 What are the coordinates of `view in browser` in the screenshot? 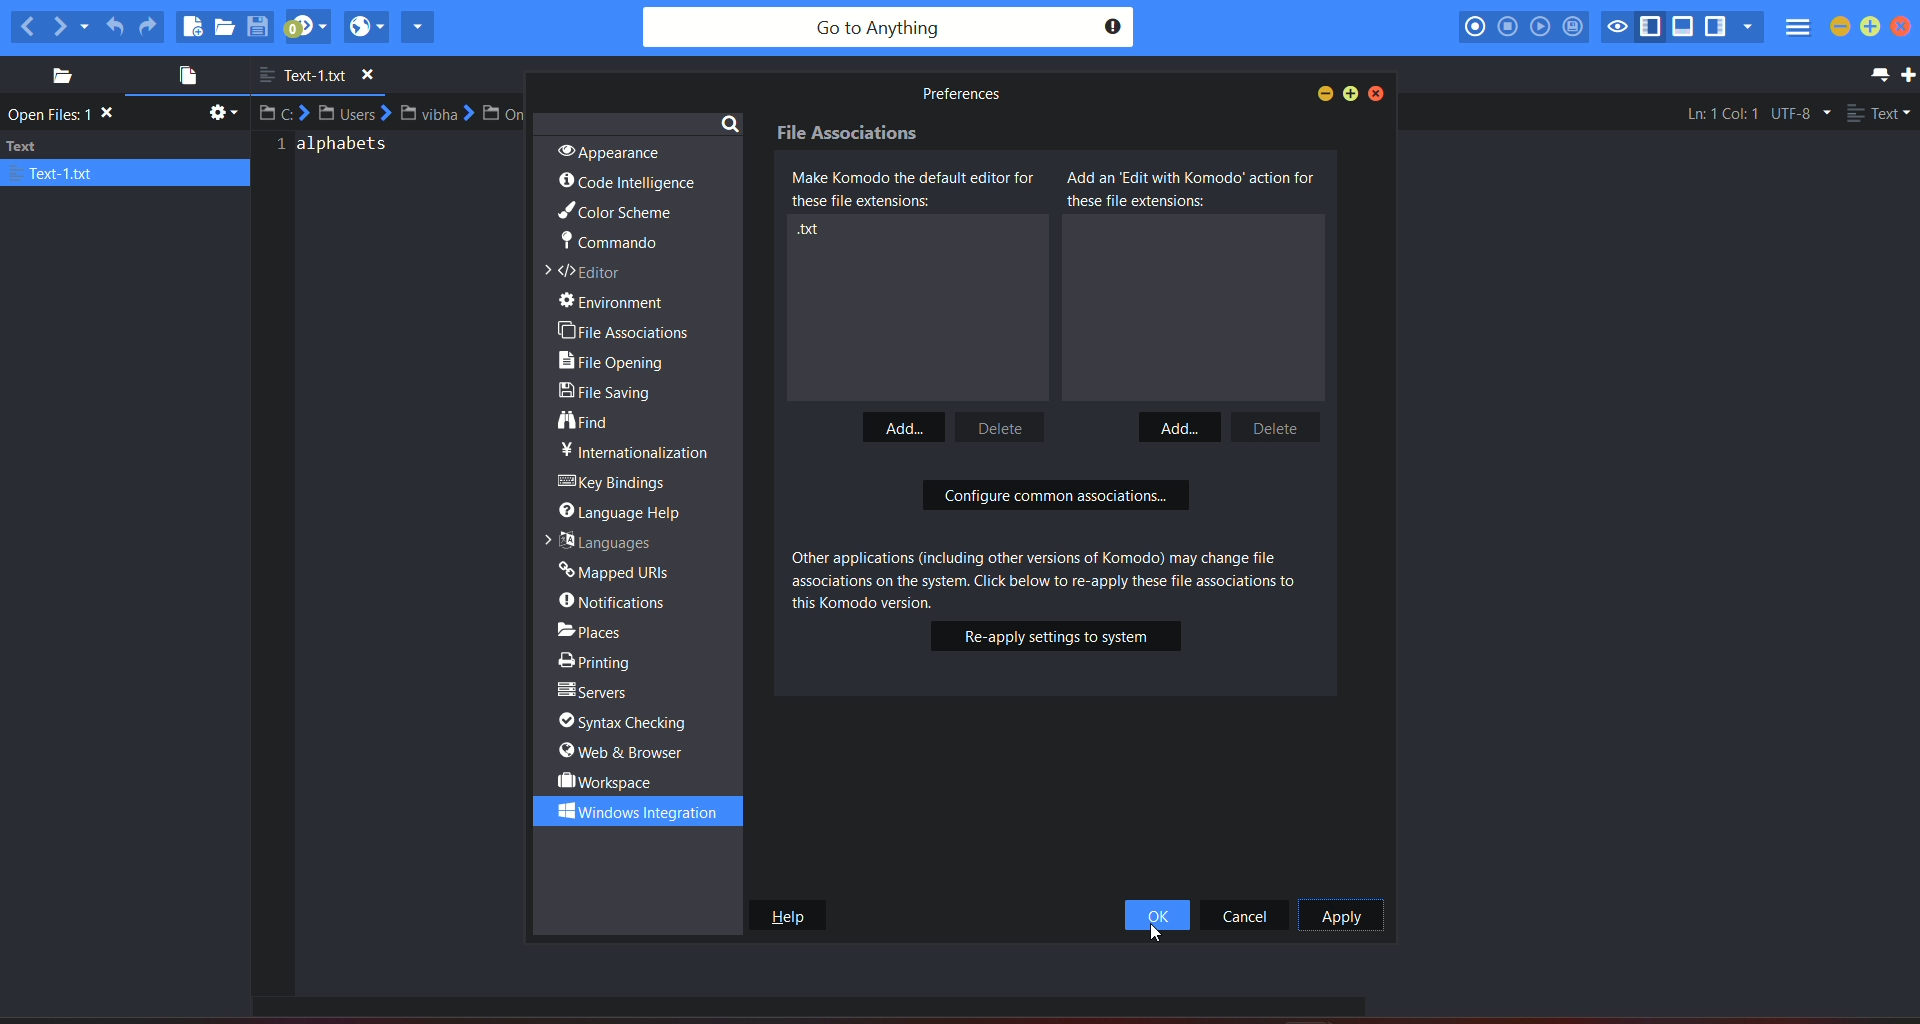 It's located at (366, 26).